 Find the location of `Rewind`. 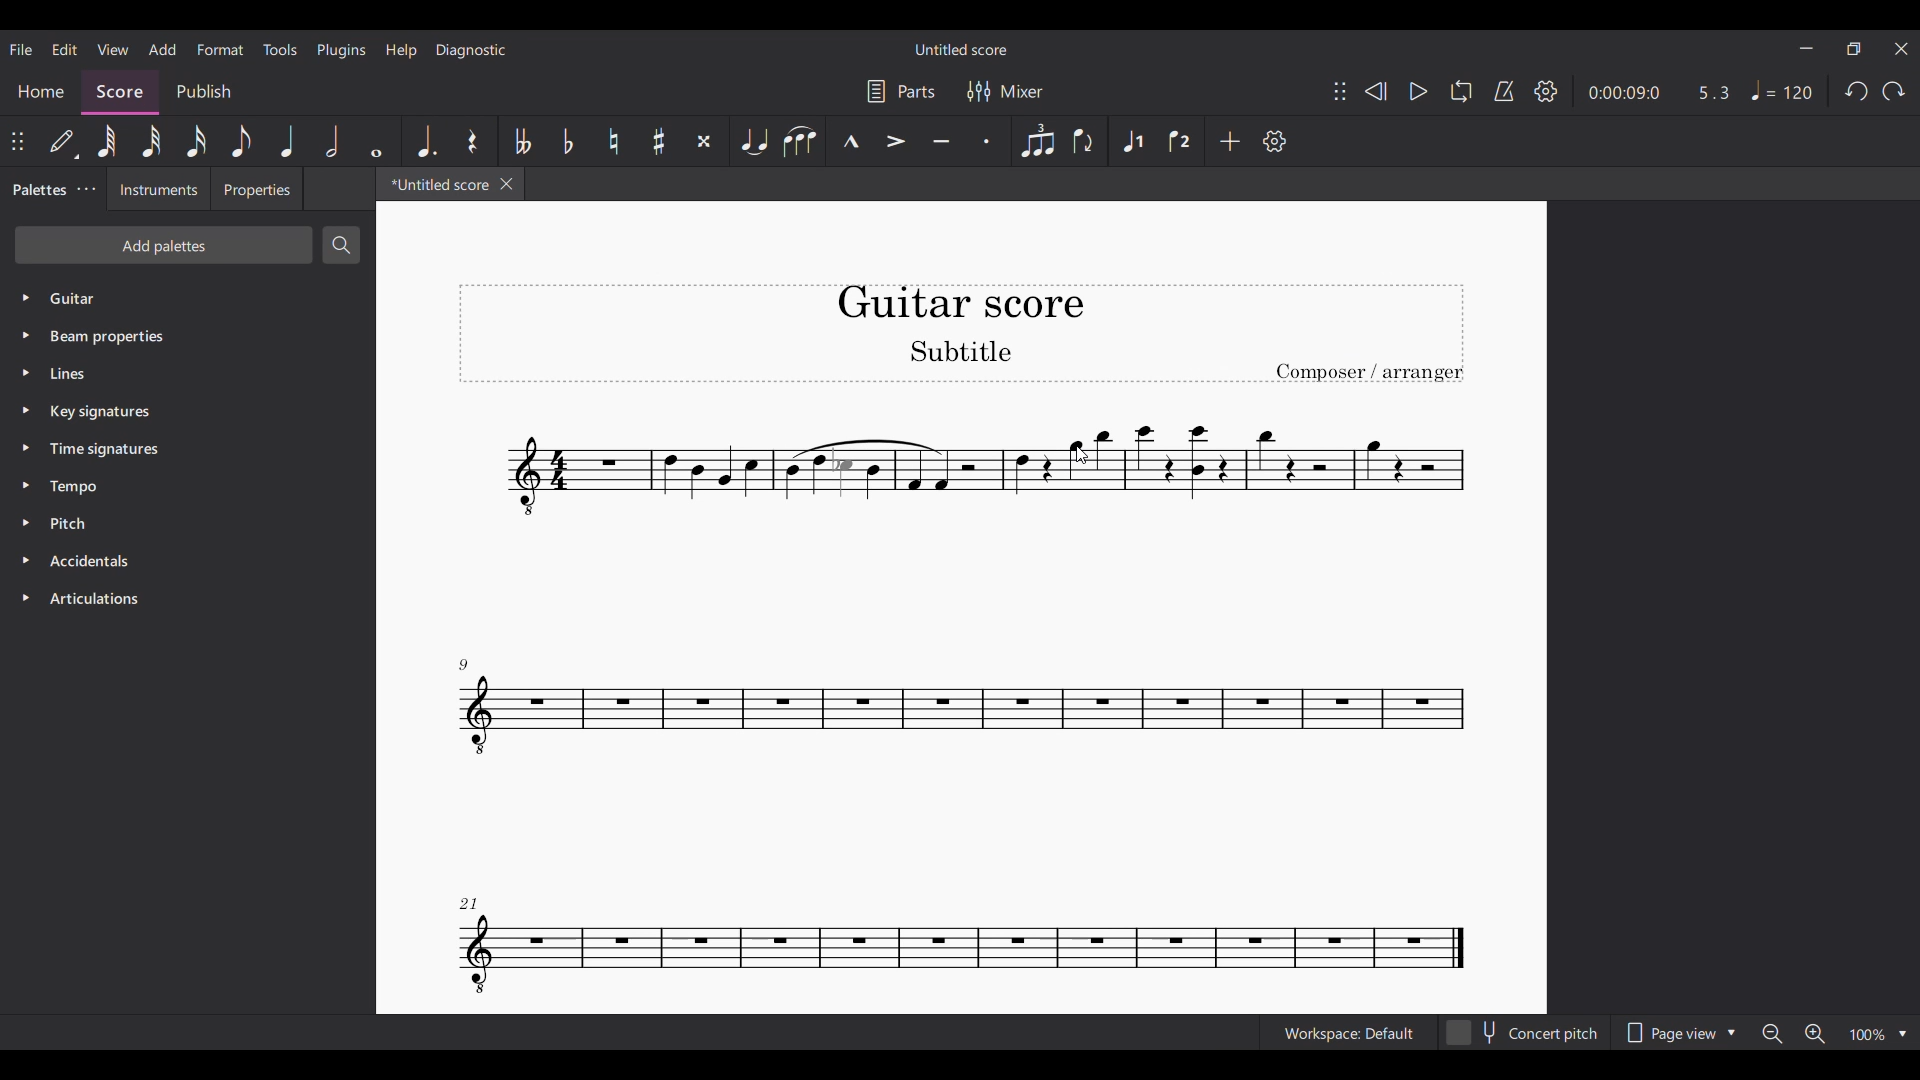

Rewind is located at coordinates (1376, 91).